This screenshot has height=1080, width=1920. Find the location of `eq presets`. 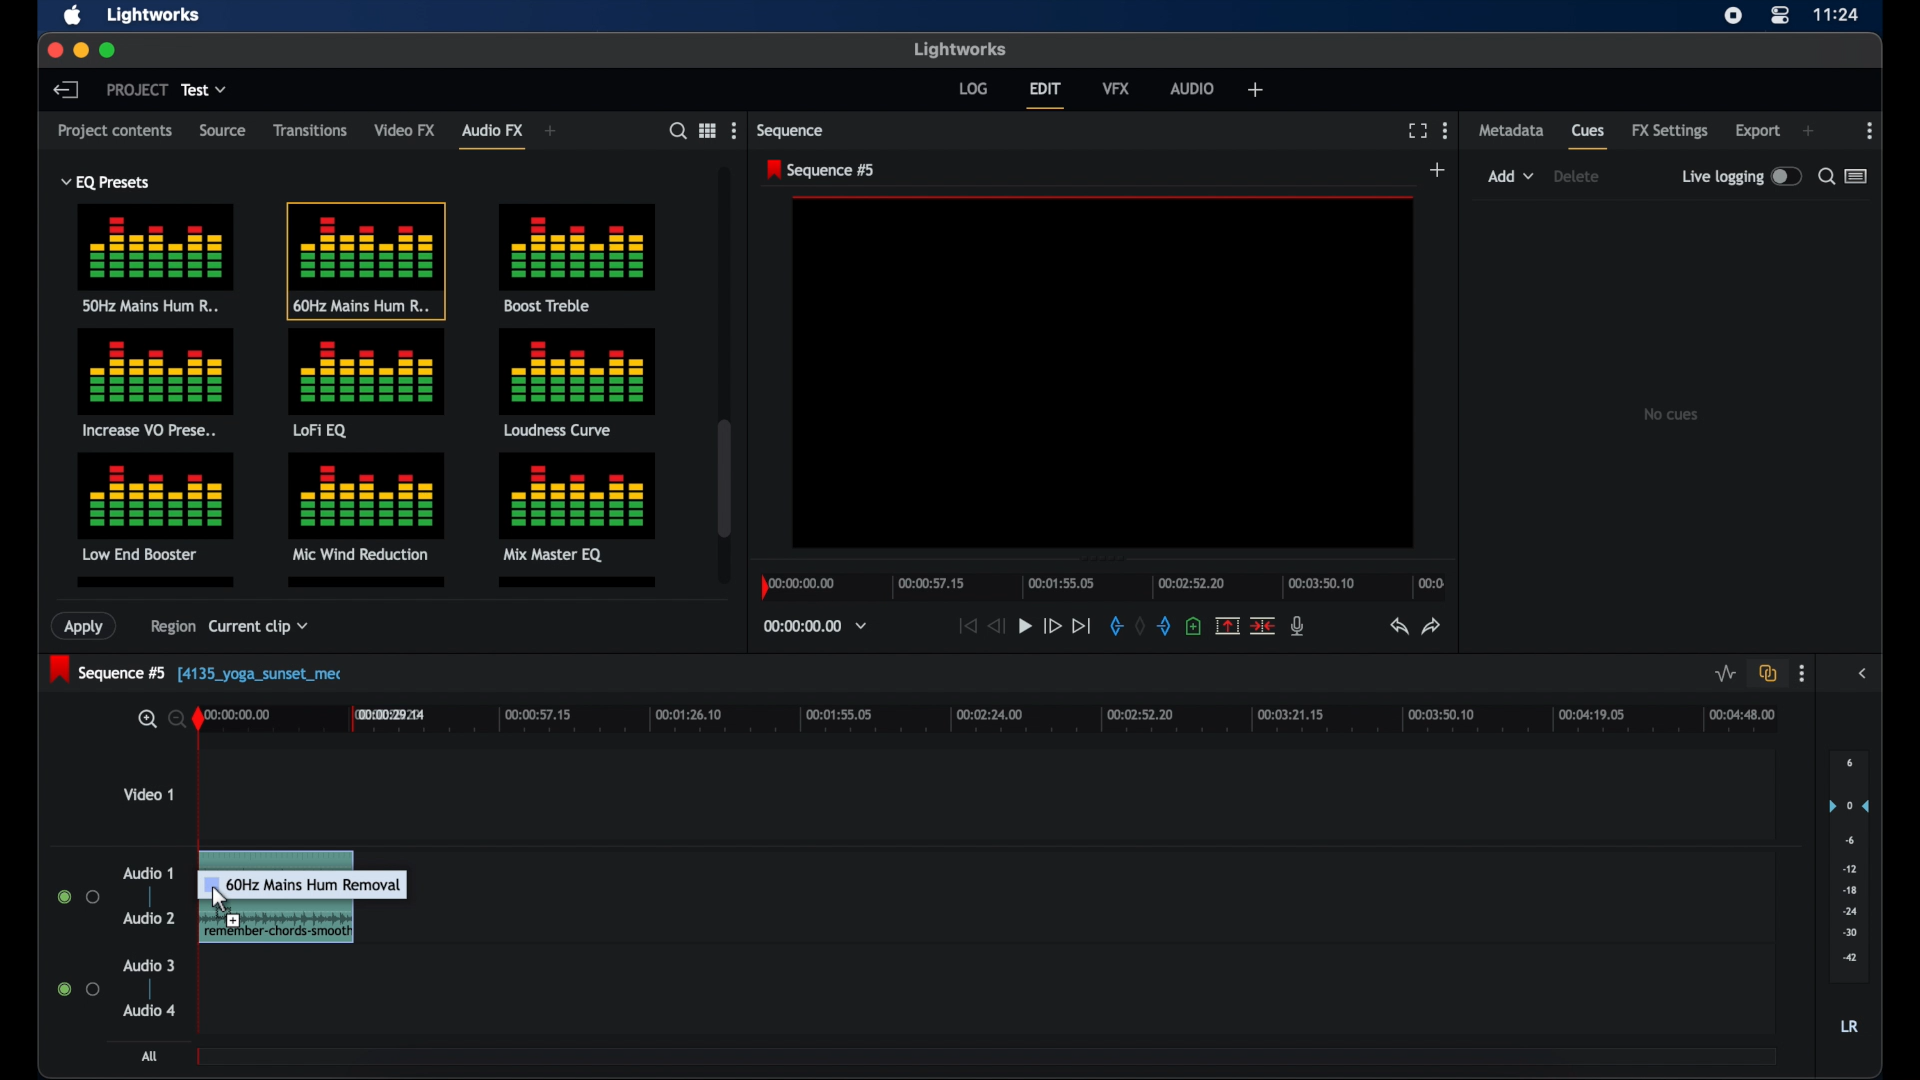

eq presets is located at coordinates (107, 182).